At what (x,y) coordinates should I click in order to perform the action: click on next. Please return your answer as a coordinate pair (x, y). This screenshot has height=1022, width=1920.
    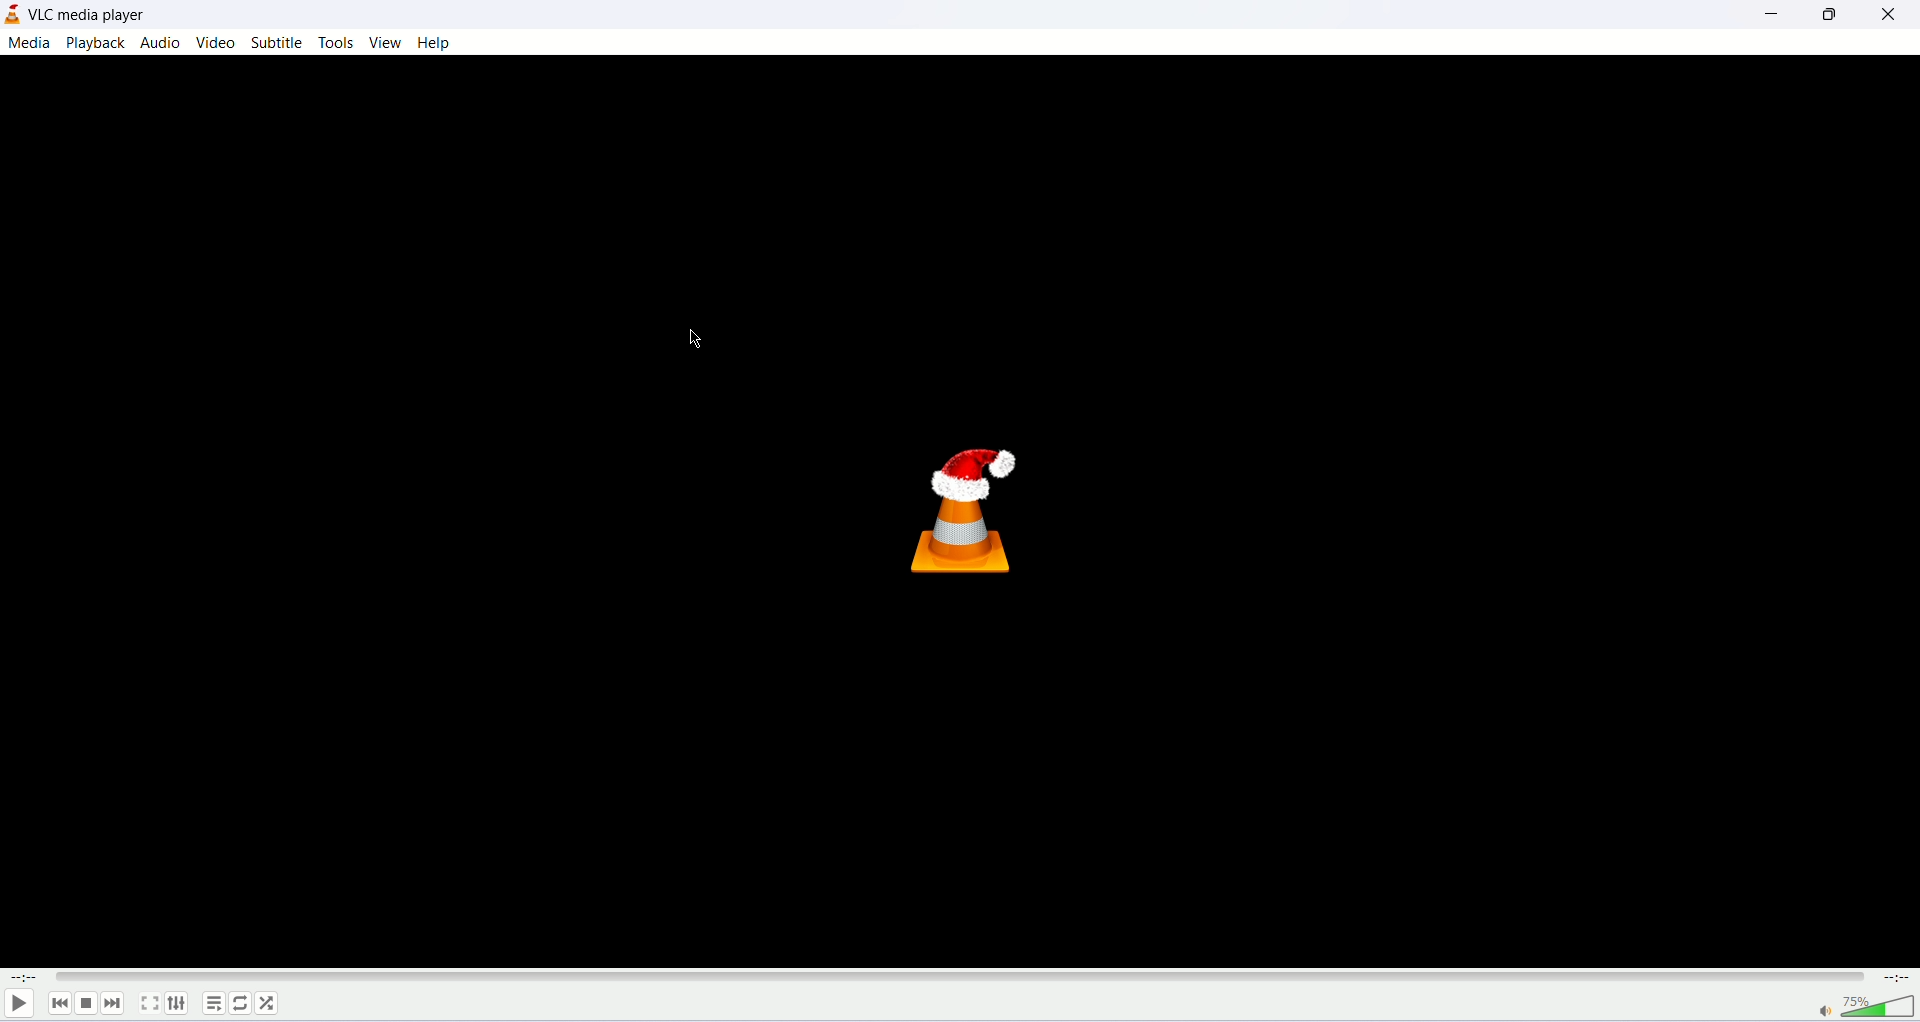
    Looking at the image, I should click on (116, 1006).